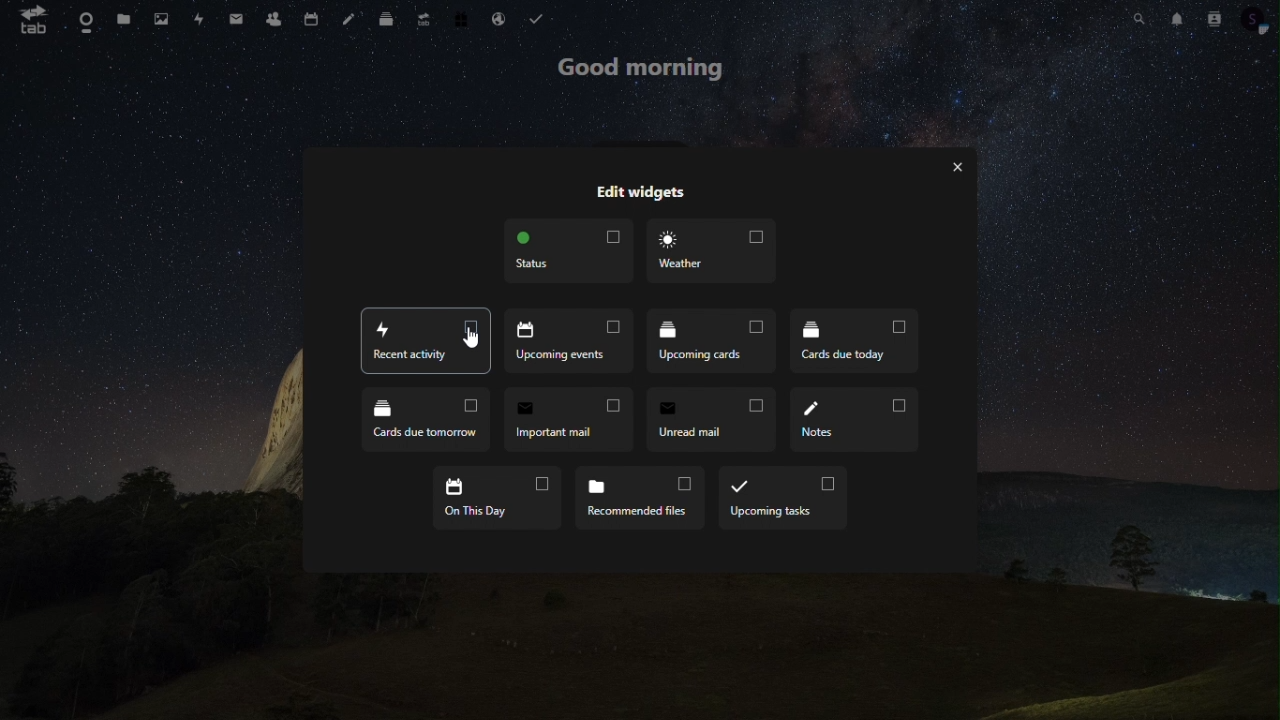  Describe the element at coordinates (128, 22) in the screenshot. I see `files` at that location.